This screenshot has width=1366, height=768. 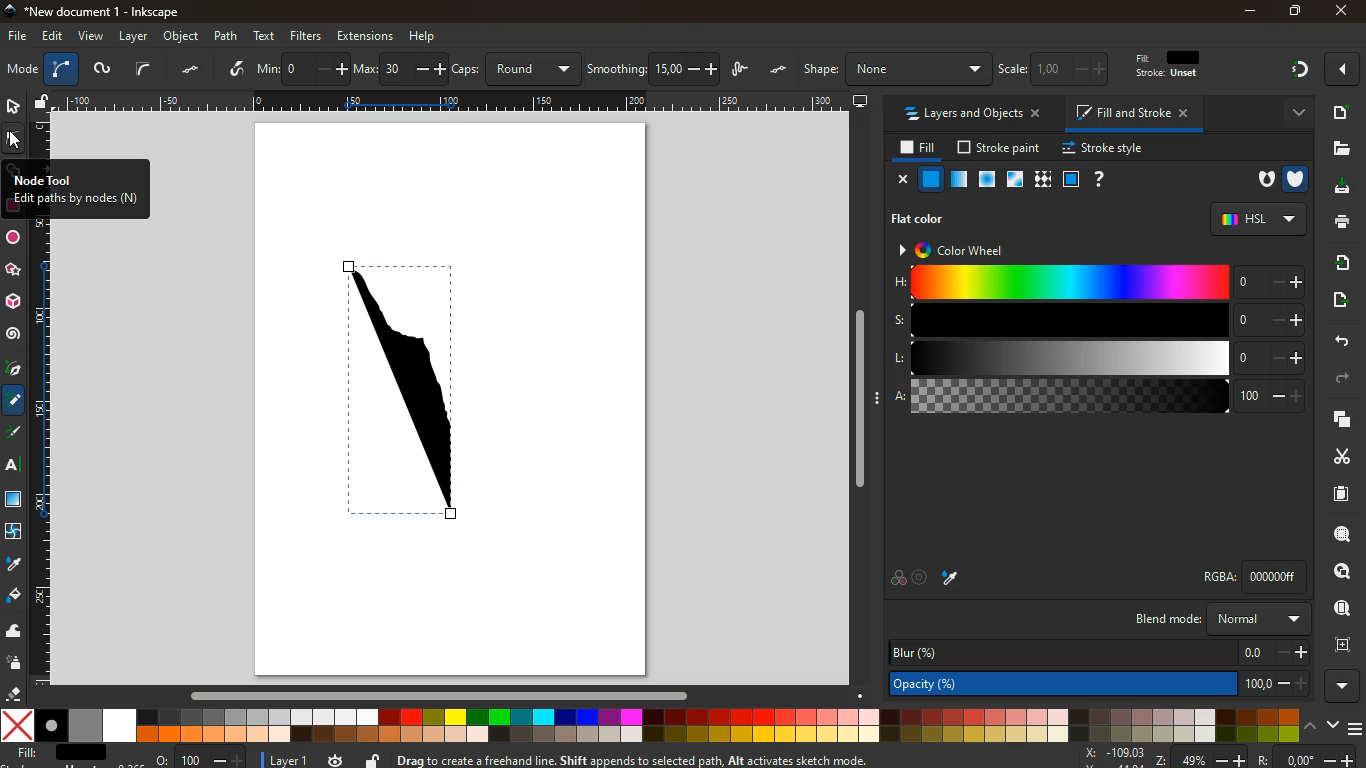 What do you see at coordinates (1338, 148) in the screenshot?
I see `files` at bounding box center [1338, 148].